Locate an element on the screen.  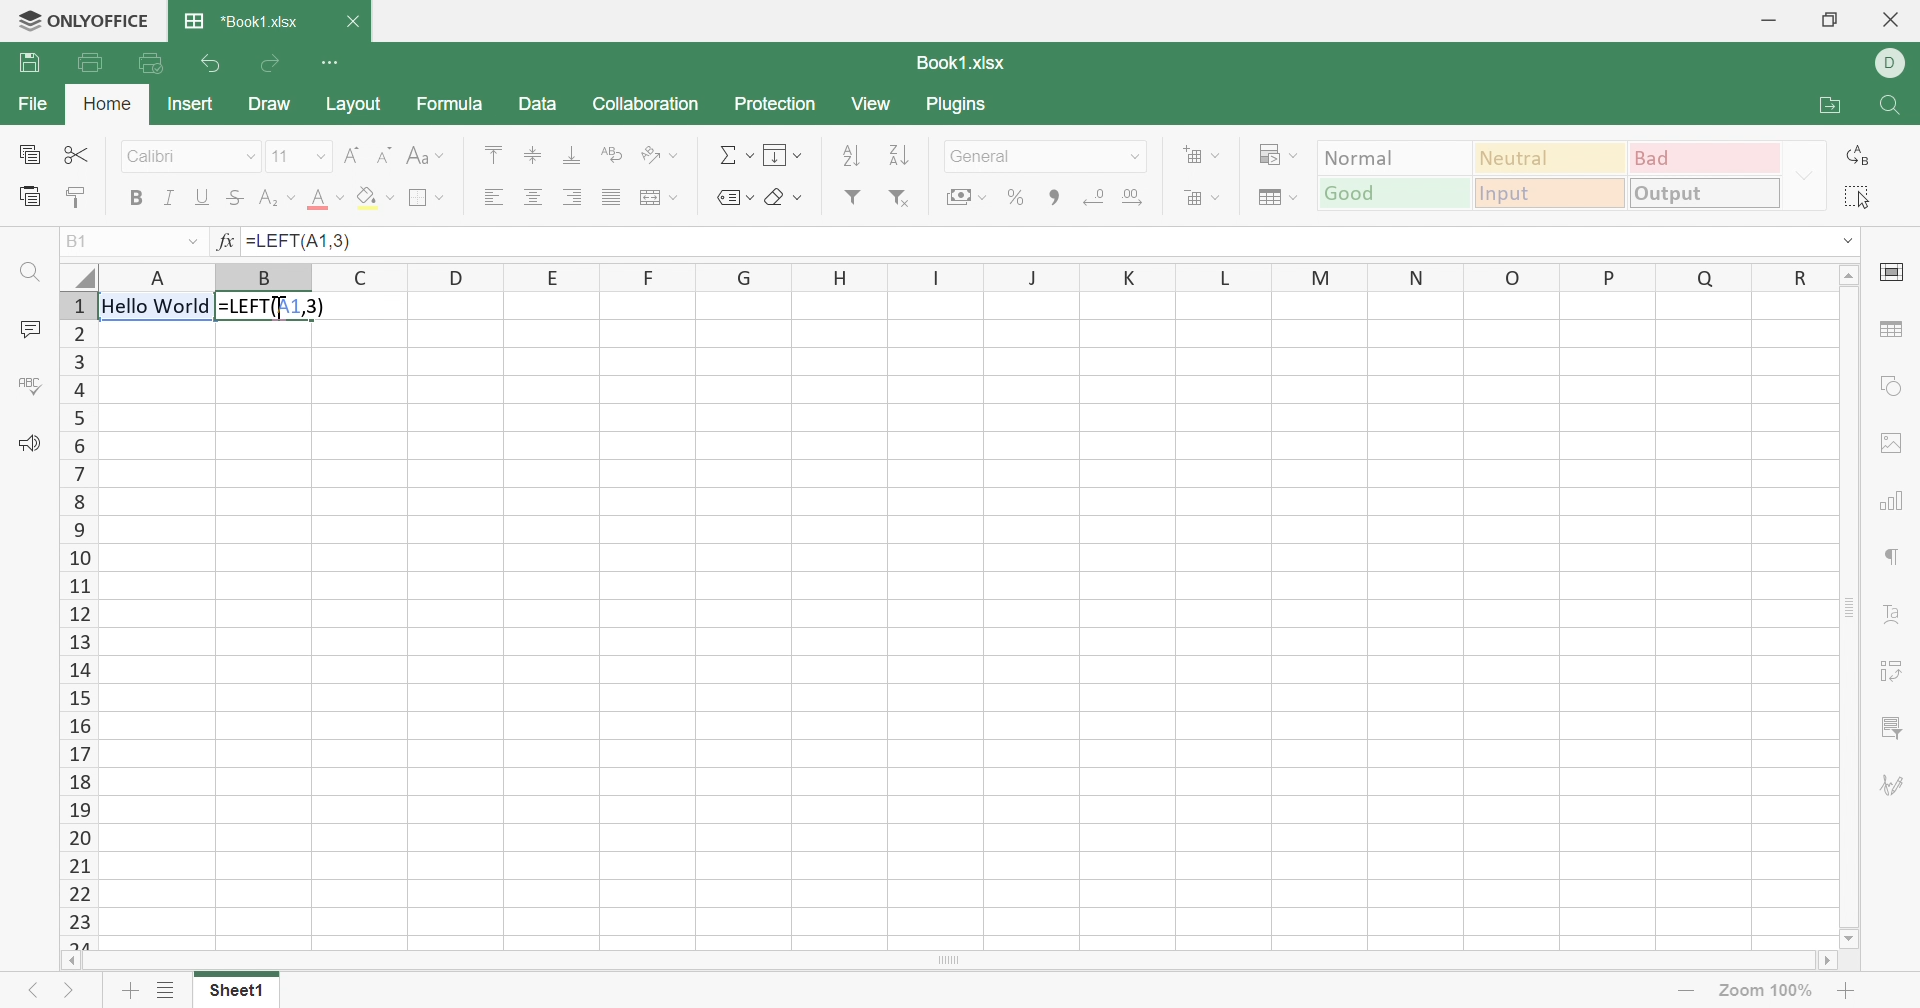
Table settings is located at coordinates (1894, 332).